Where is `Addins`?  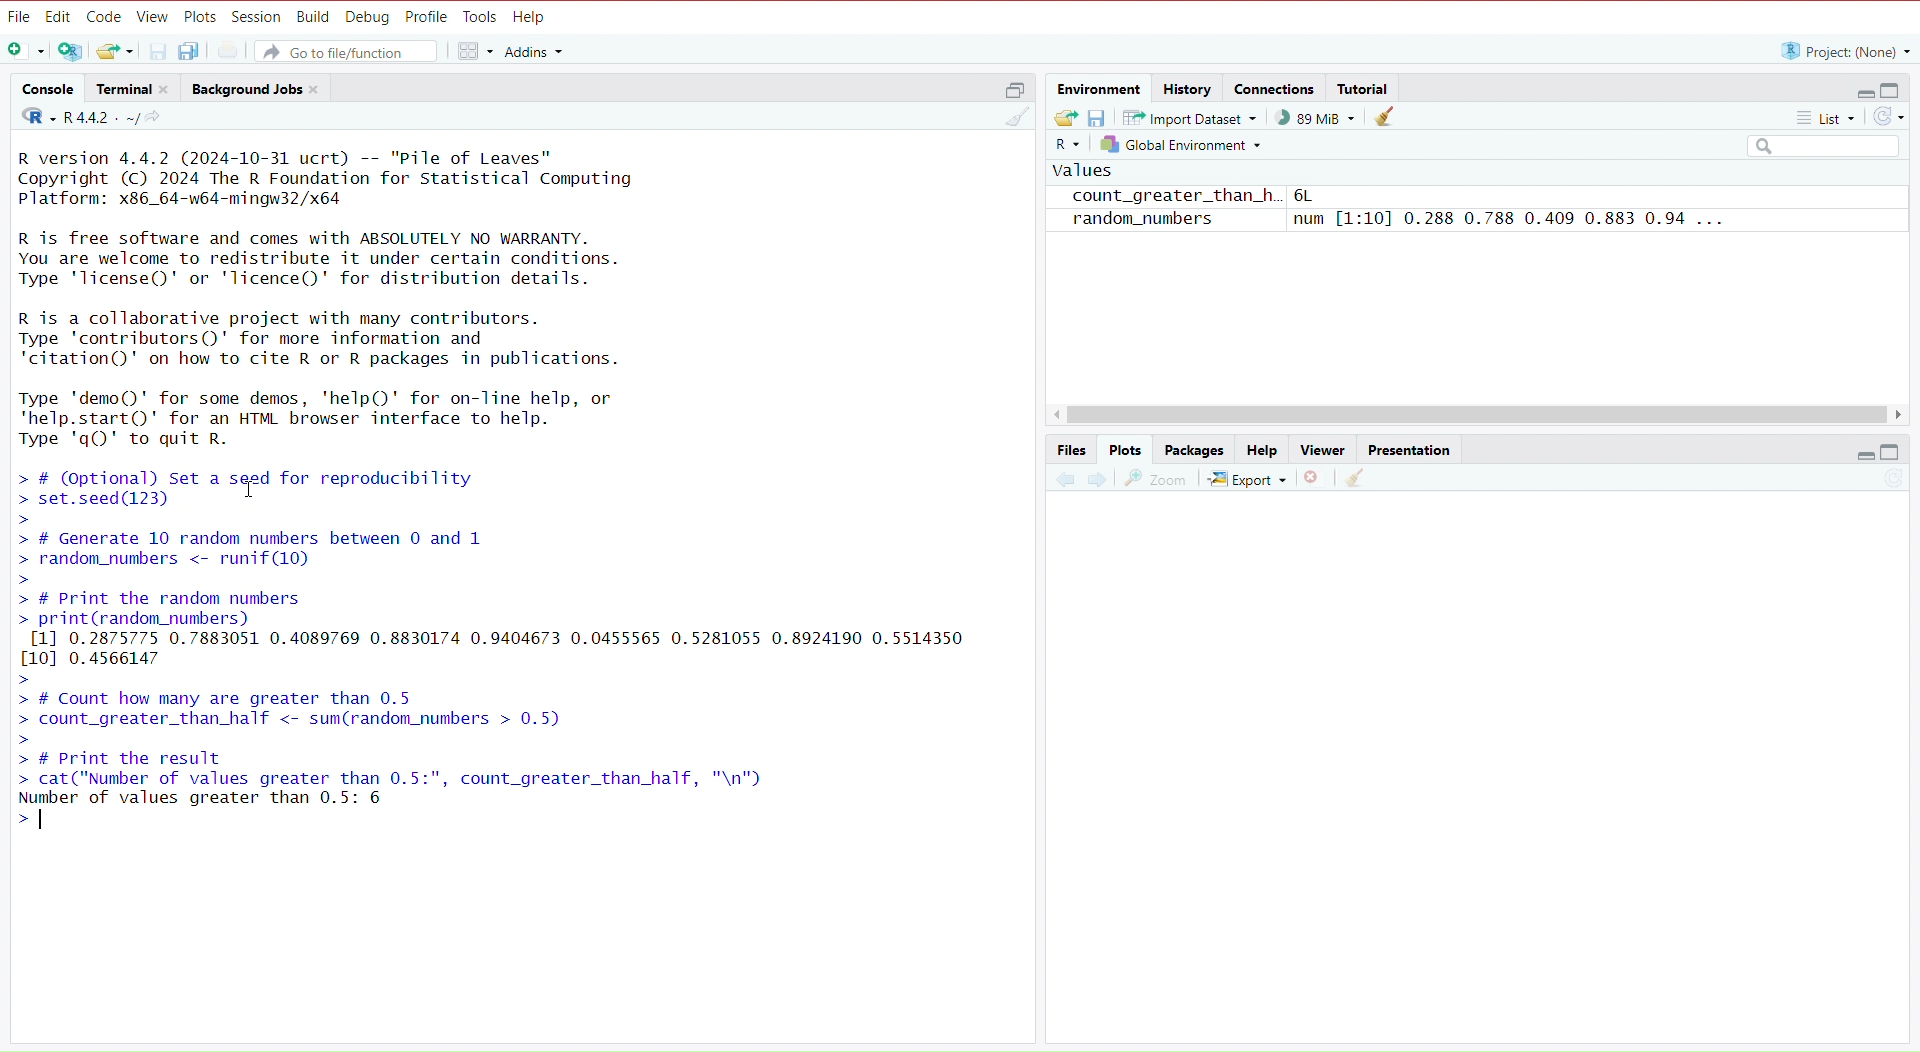 Addins is located at coordinates (533, 53).